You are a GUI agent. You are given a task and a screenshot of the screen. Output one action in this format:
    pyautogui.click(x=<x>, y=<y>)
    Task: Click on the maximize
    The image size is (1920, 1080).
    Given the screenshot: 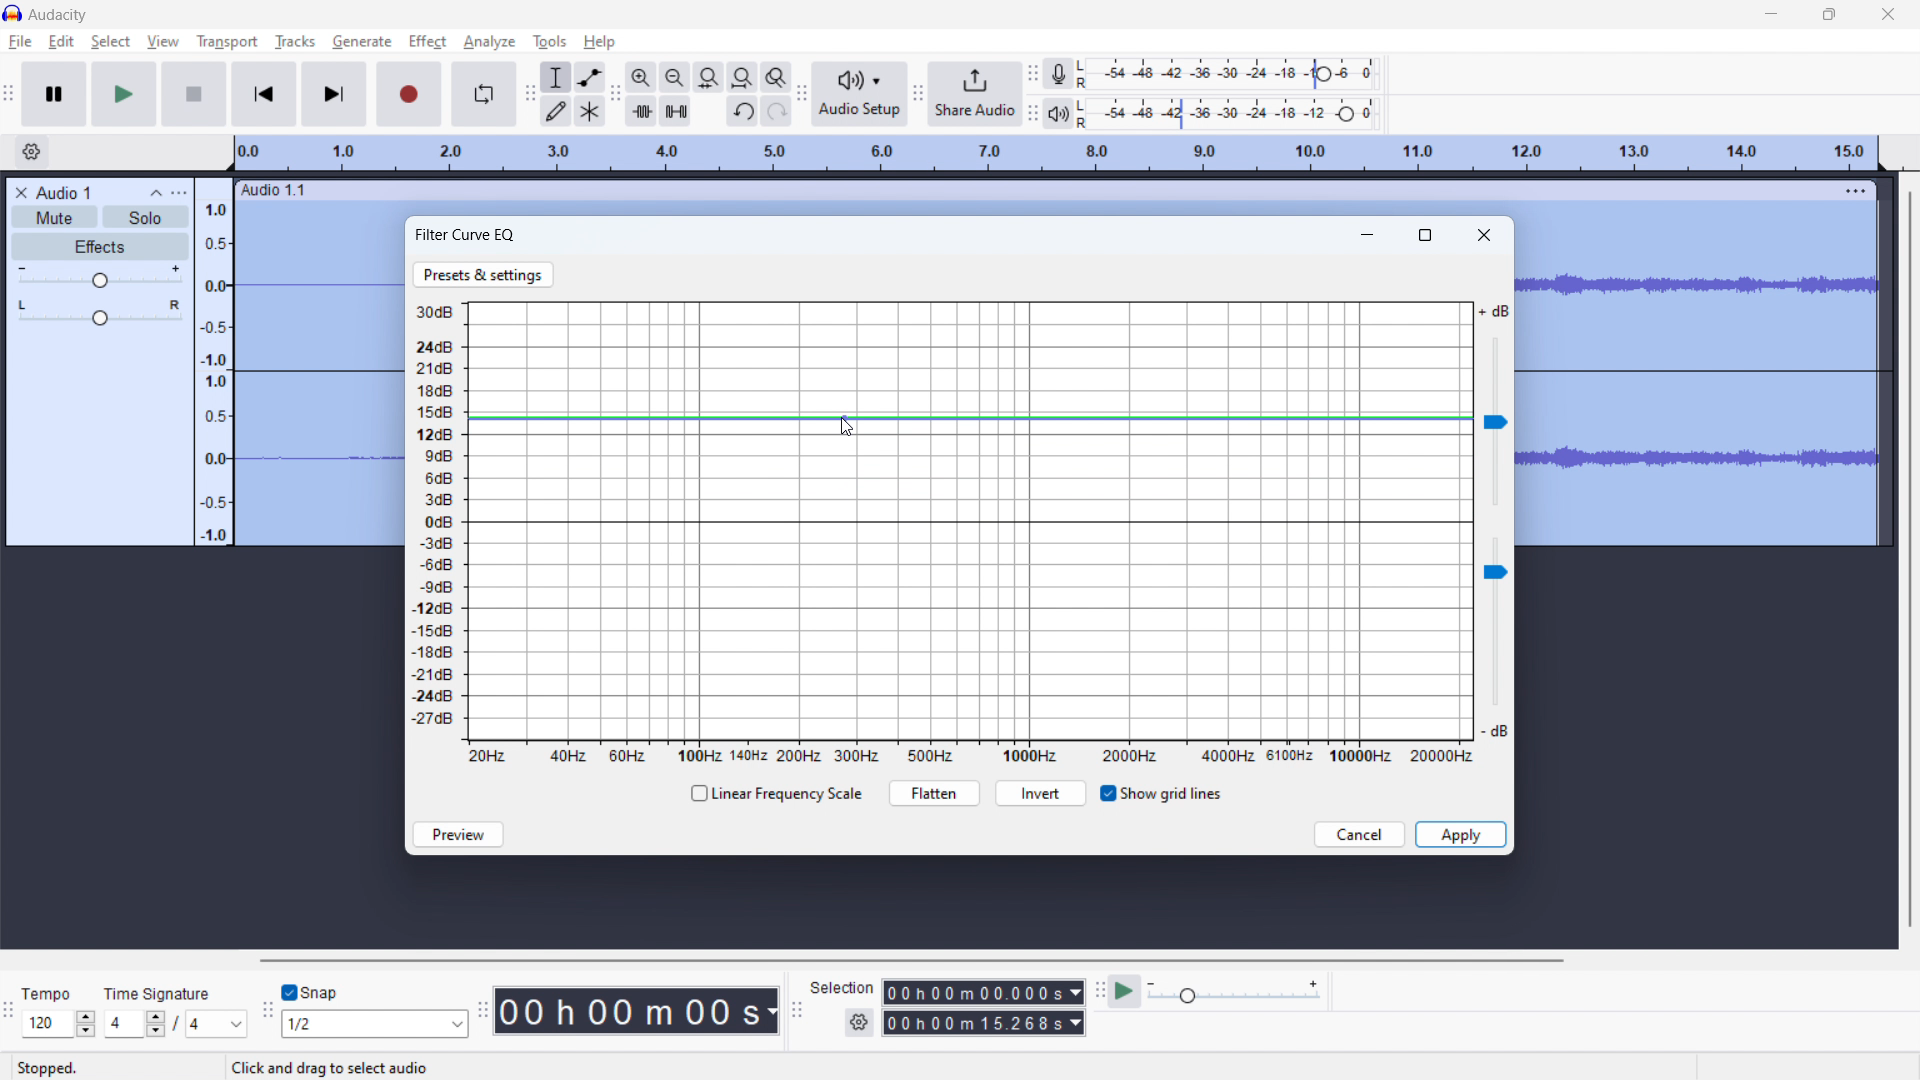 What is the action you would take?
    pyautogui.click(x=1829, y=14)
    